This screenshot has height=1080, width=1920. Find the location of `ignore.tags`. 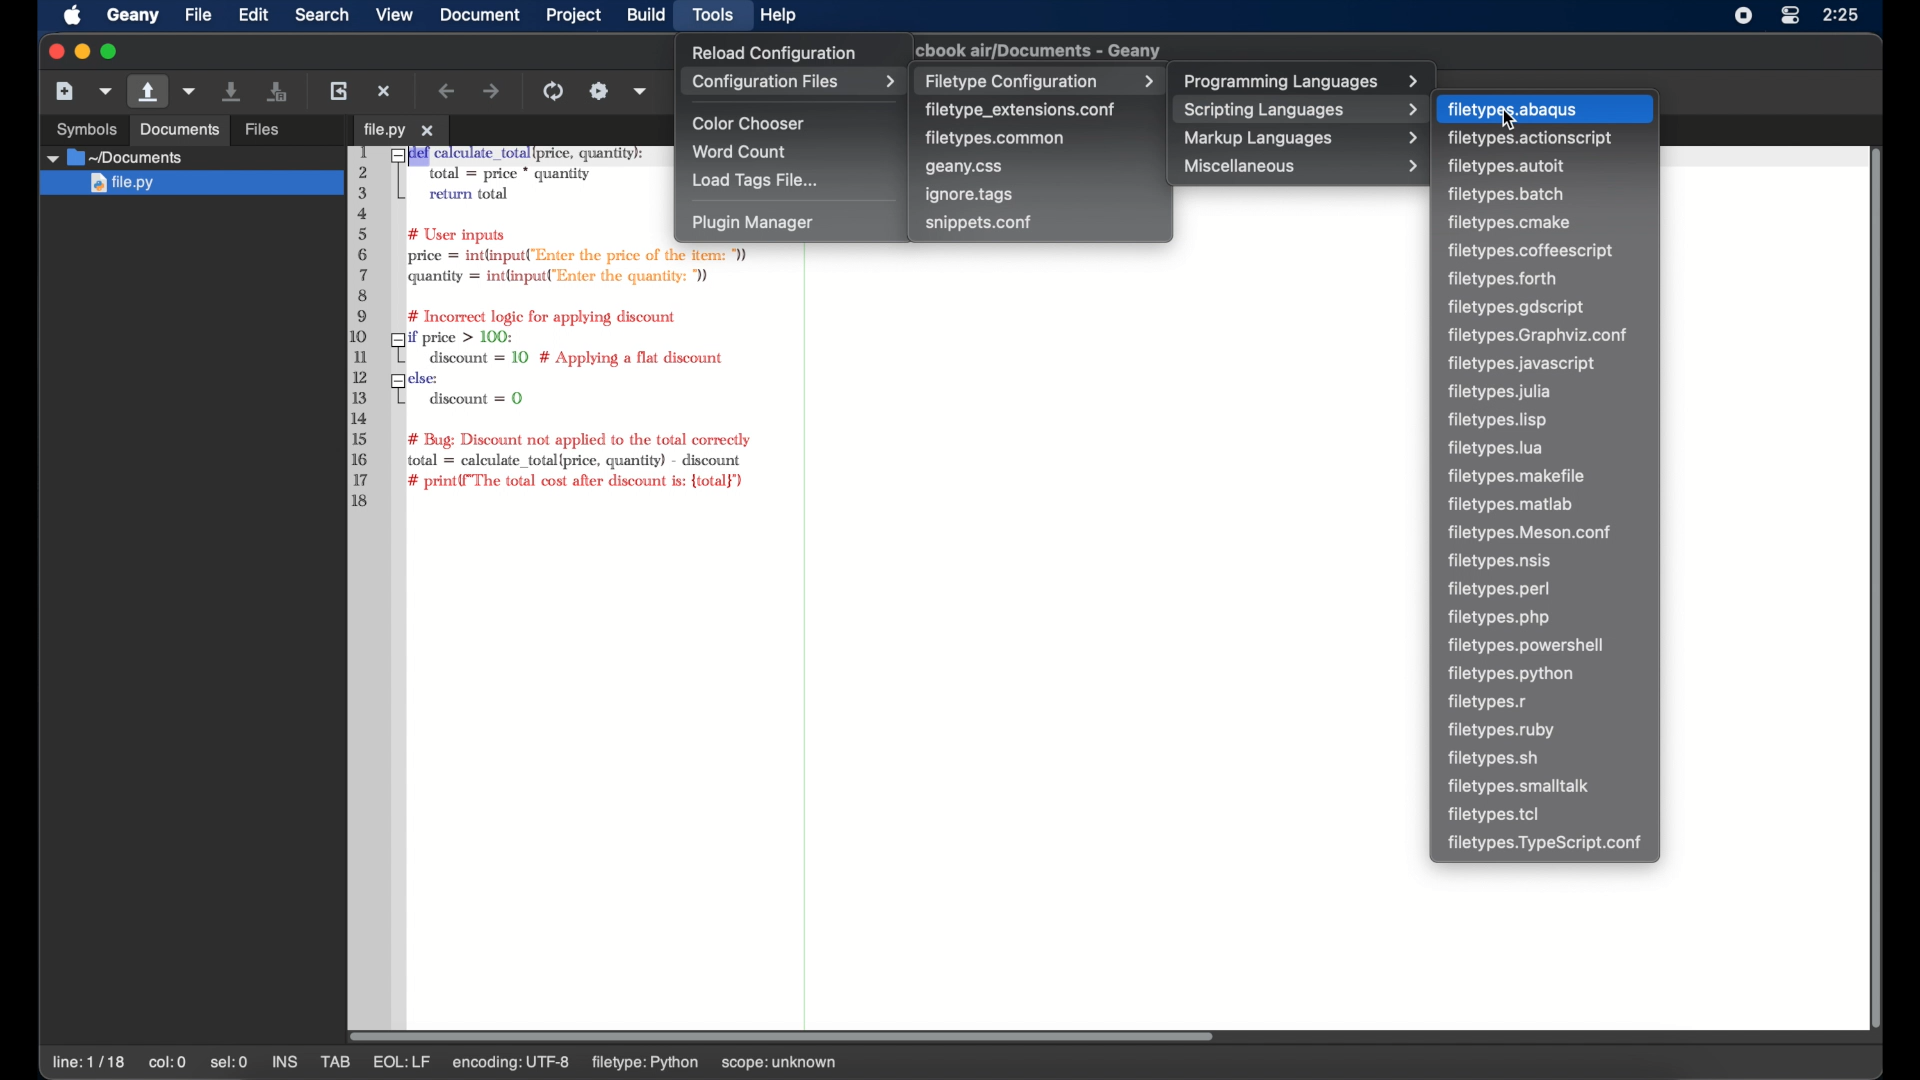

ignore.tags is located at coordinates (970, 195).